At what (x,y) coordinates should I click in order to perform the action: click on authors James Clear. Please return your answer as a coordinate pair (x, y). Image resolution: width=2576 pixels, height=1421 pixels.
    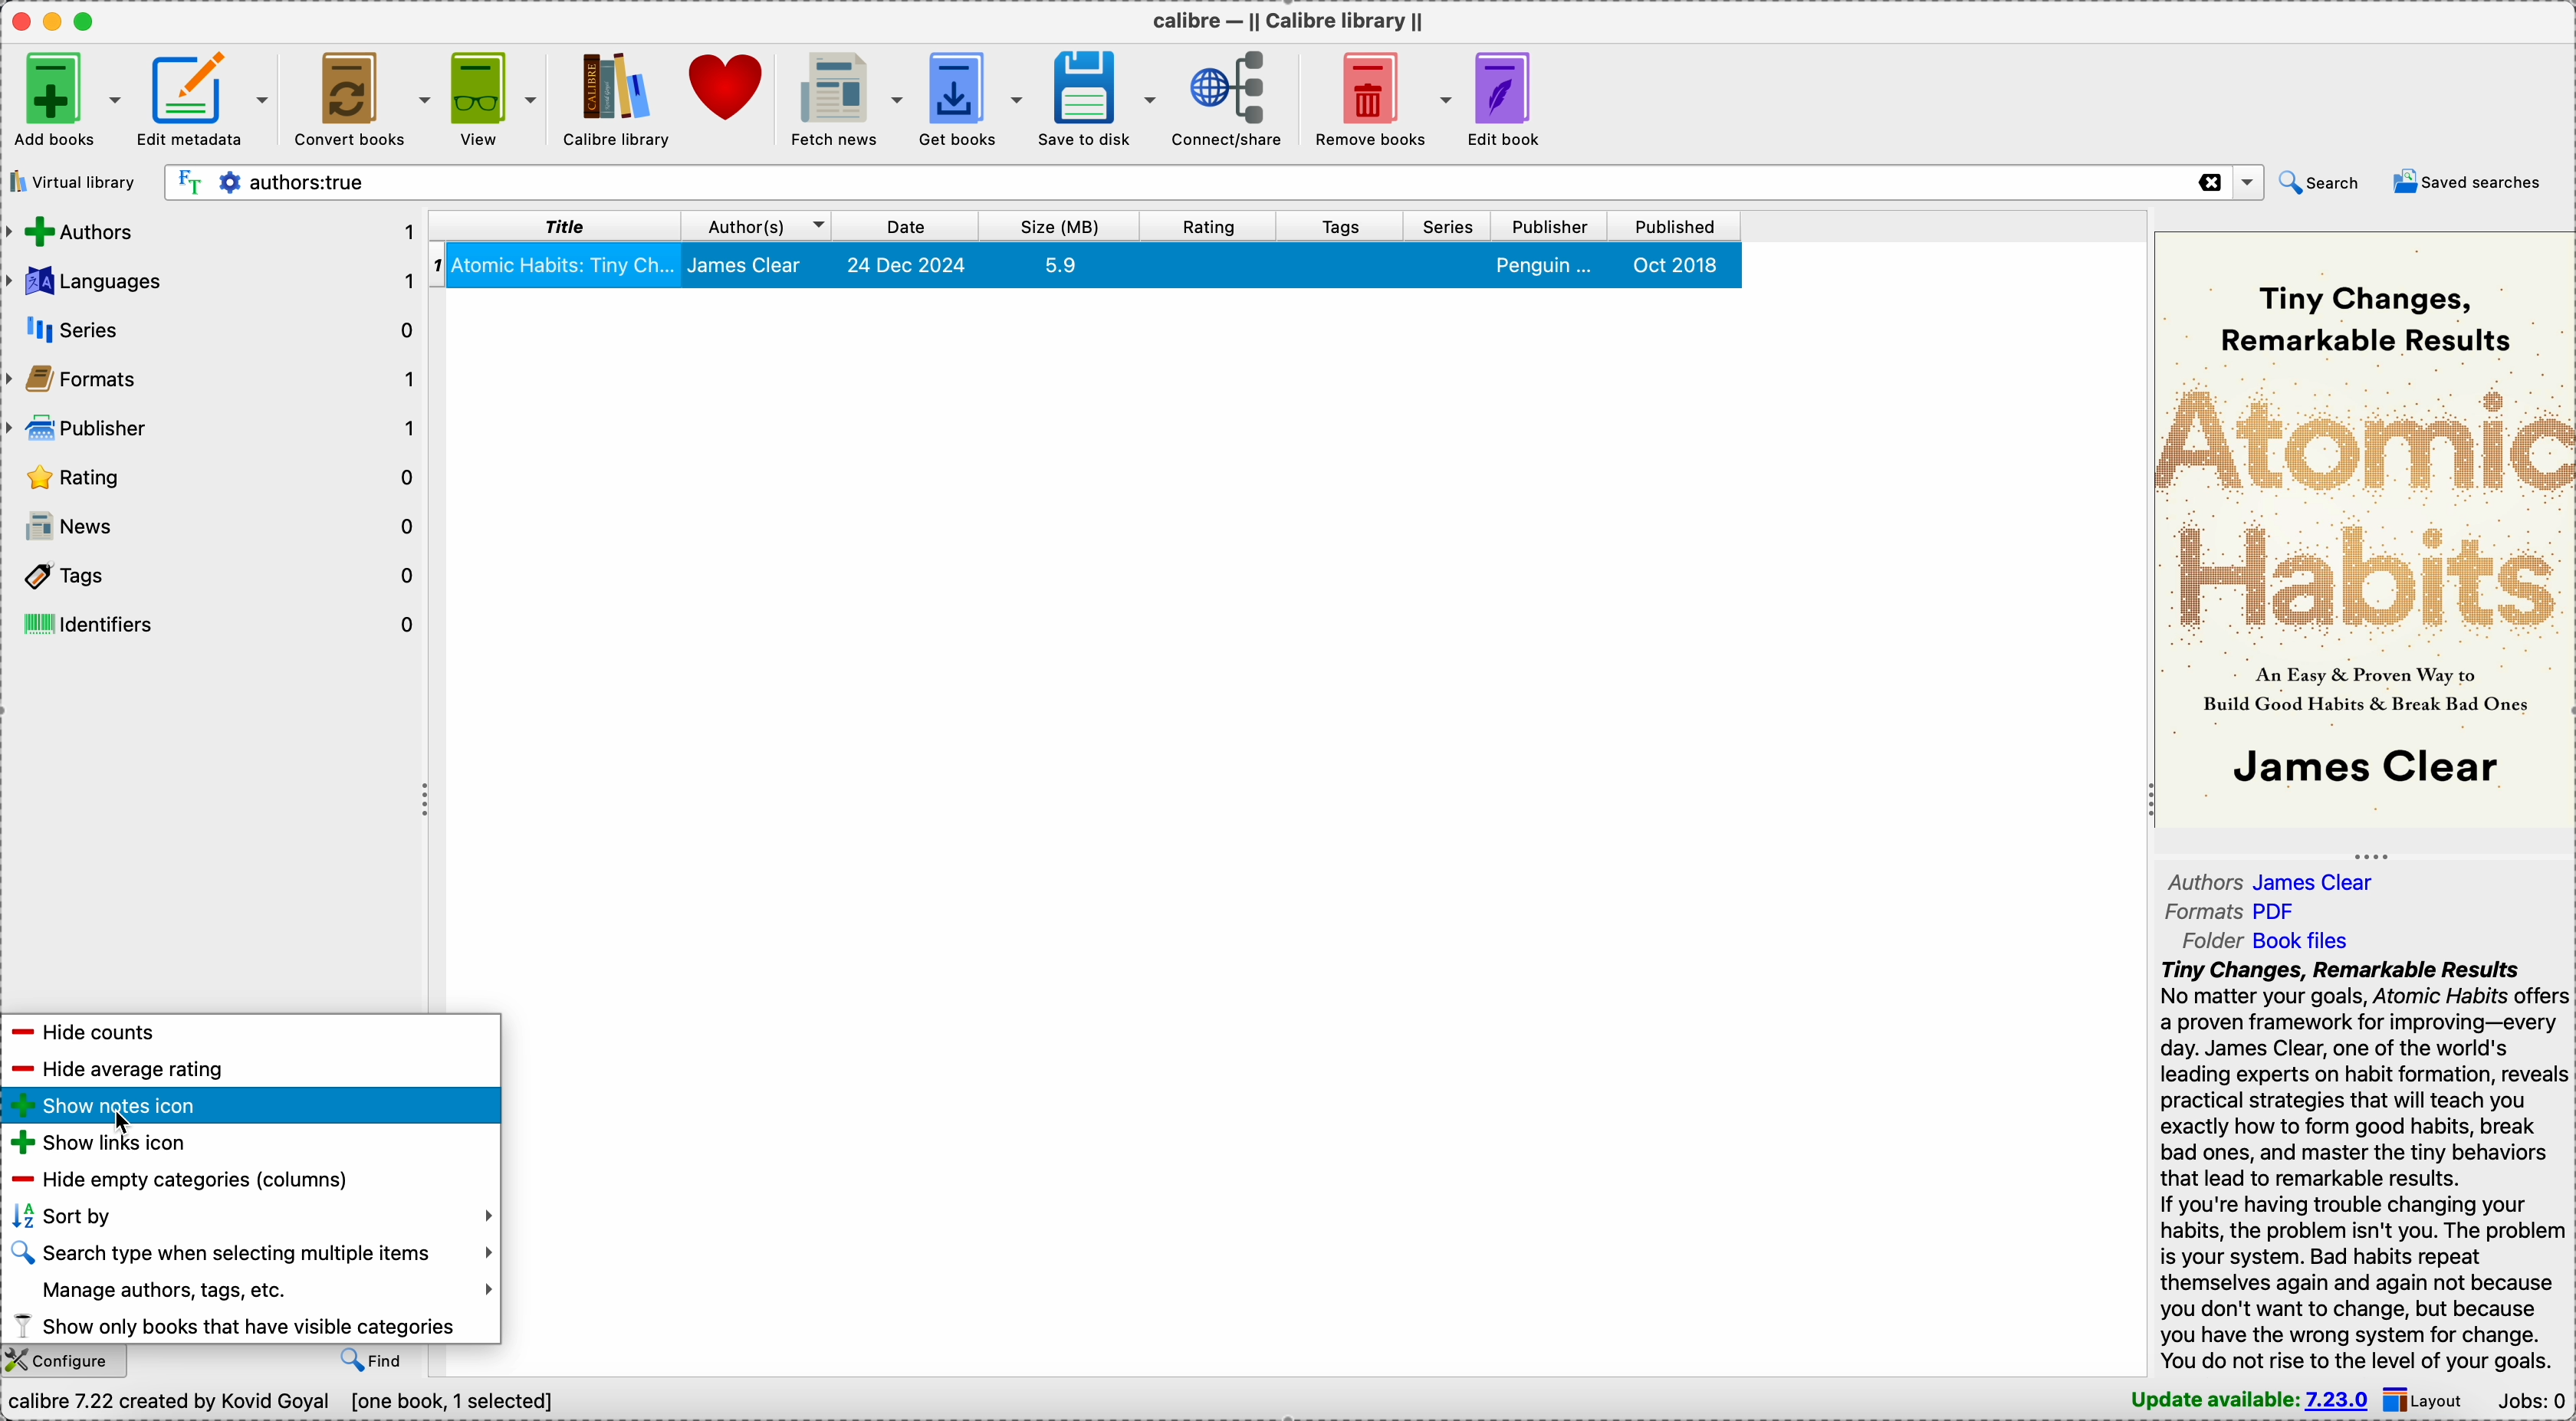
    Looking at the image, I should click on (2275, 880).